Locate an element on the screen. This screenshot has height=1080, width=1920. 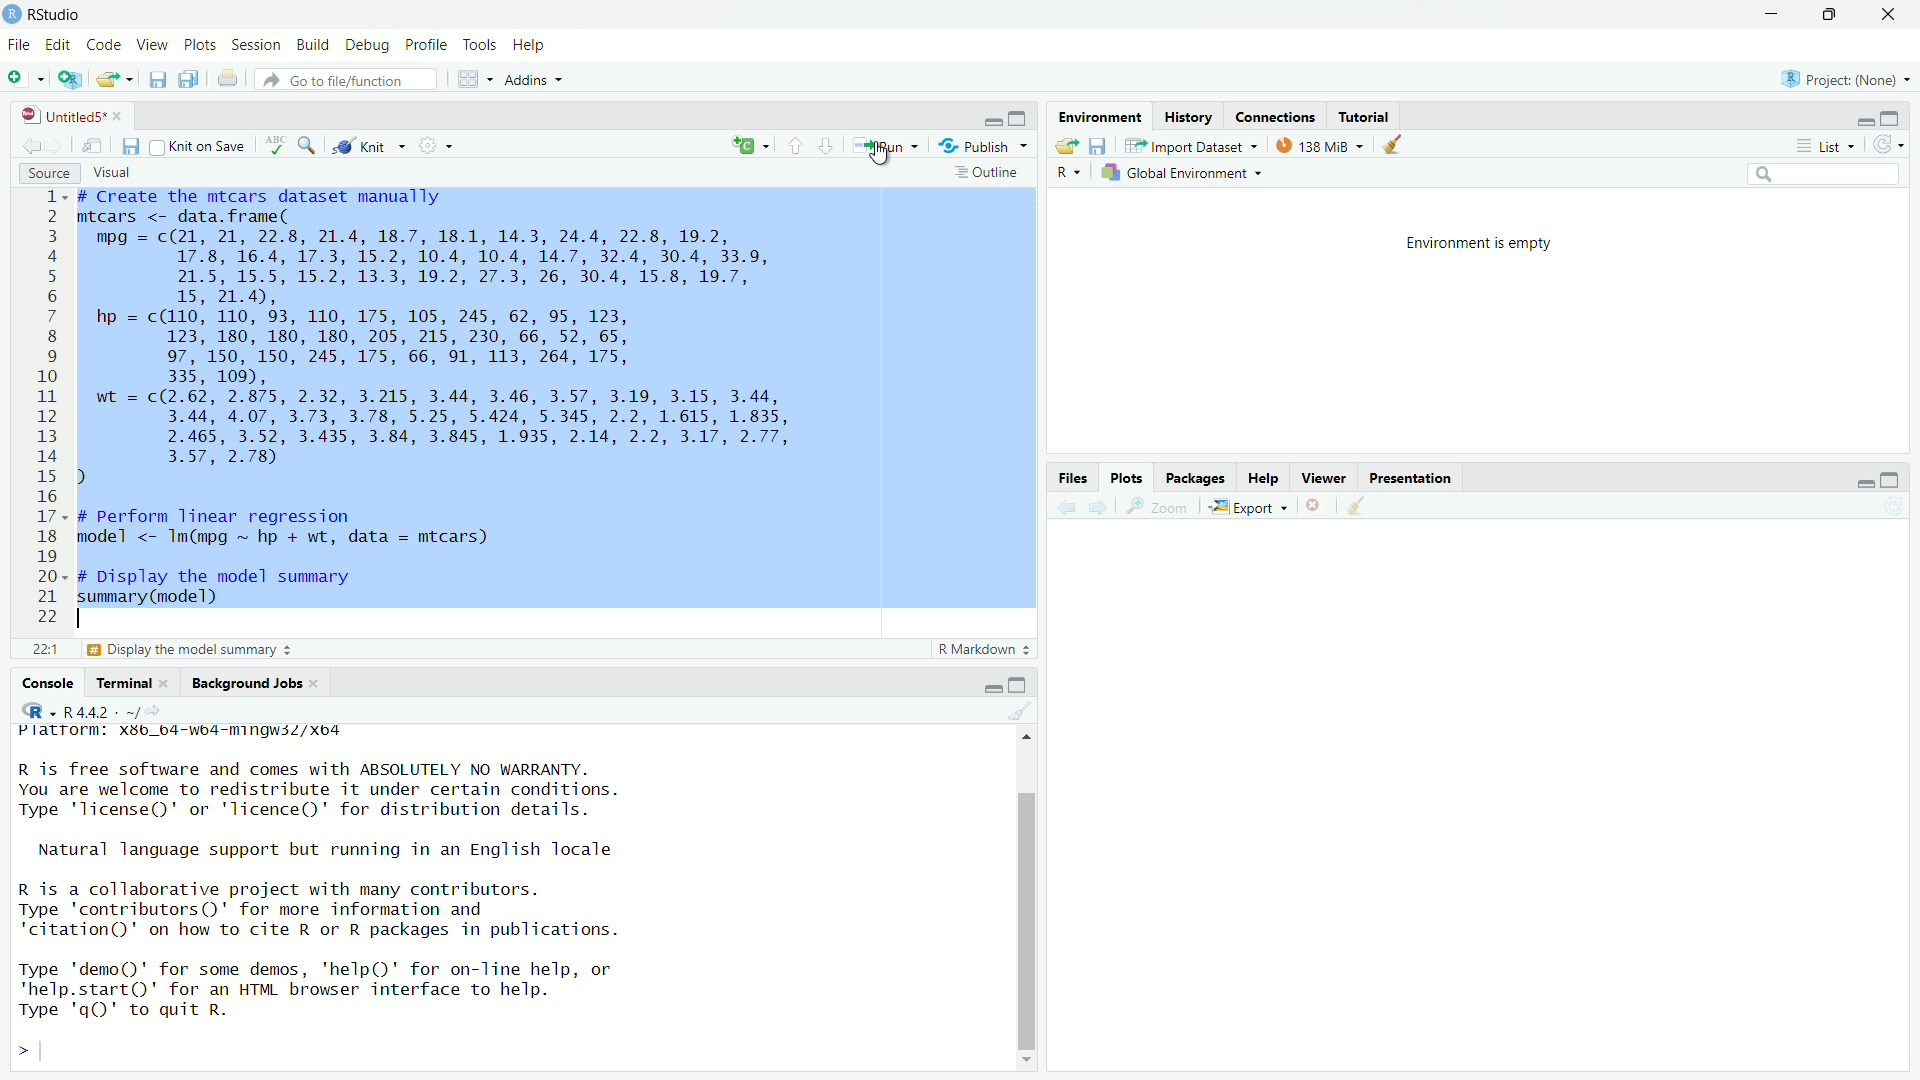
Addins is located at coordinates (527, 82).